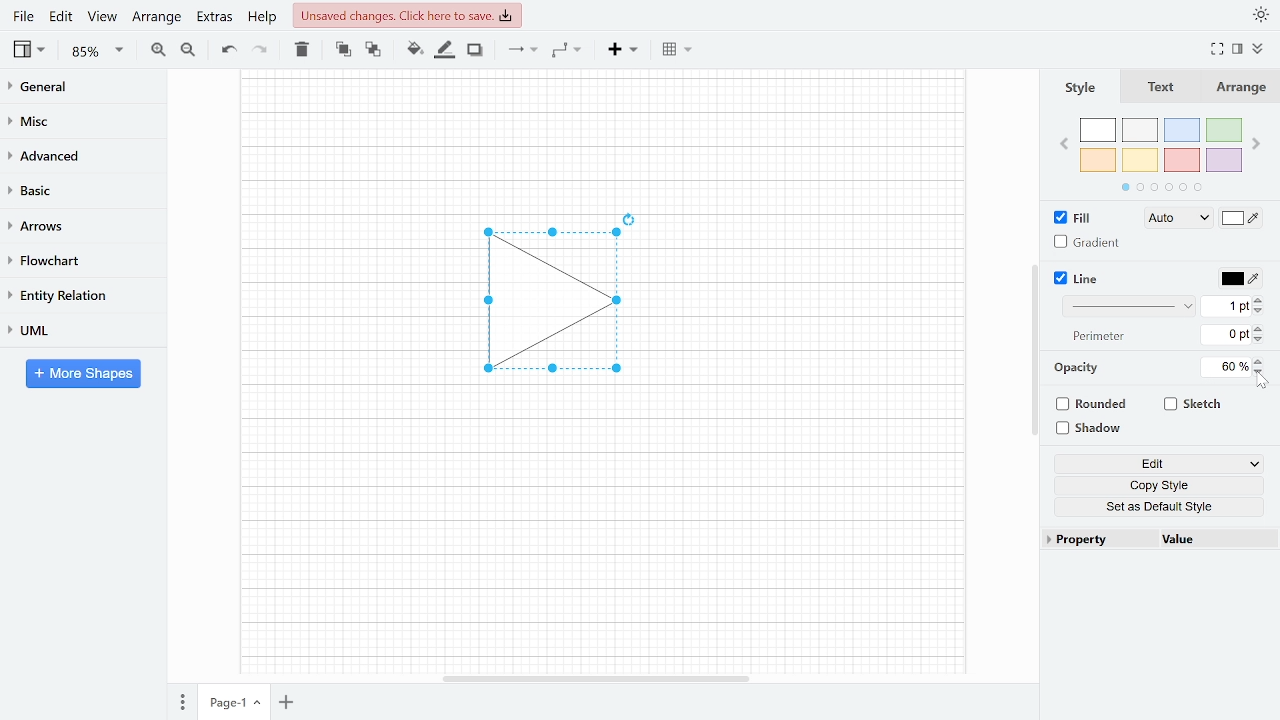 This screenshot has height=720, width=1280. Describe the element at coordinates (414, 49) in the screenshot. I see `Fill color` at that location.